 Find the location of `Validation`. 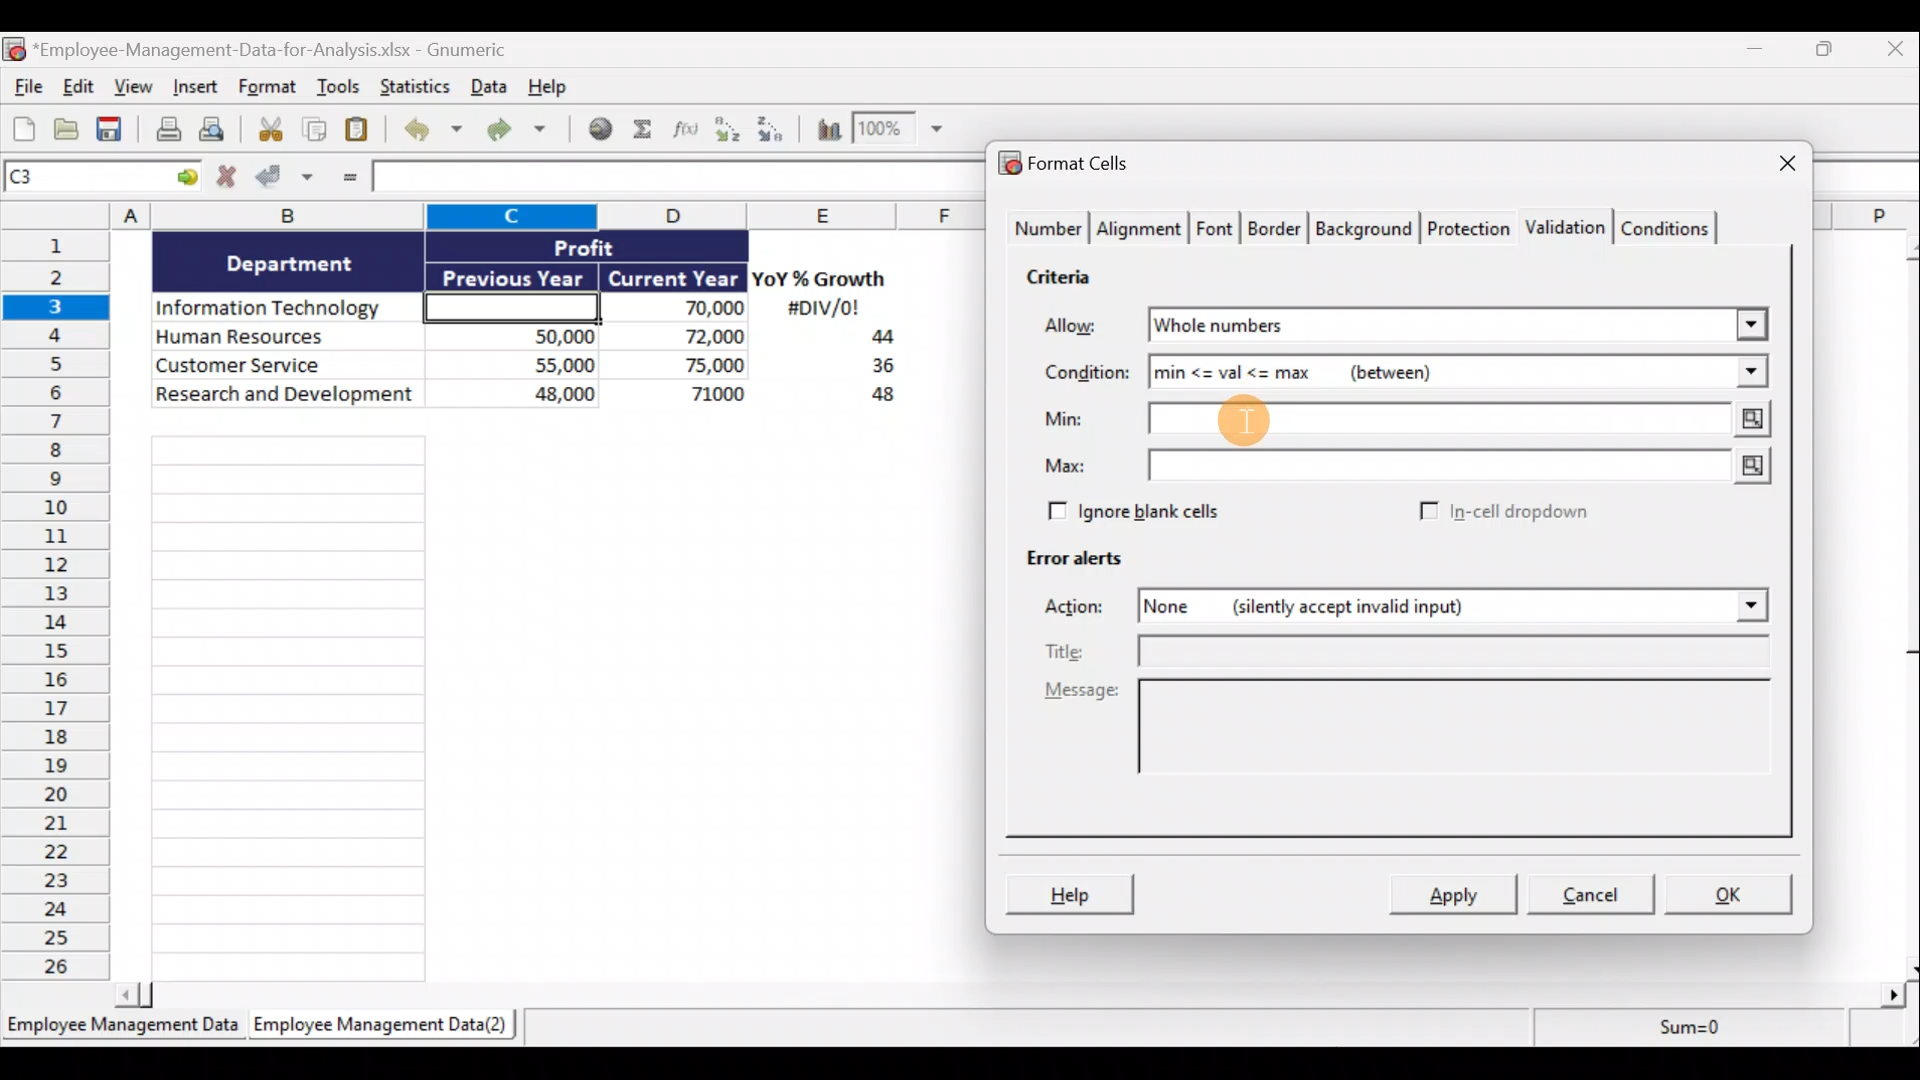

Validation is located at coordinates (1568, 225).